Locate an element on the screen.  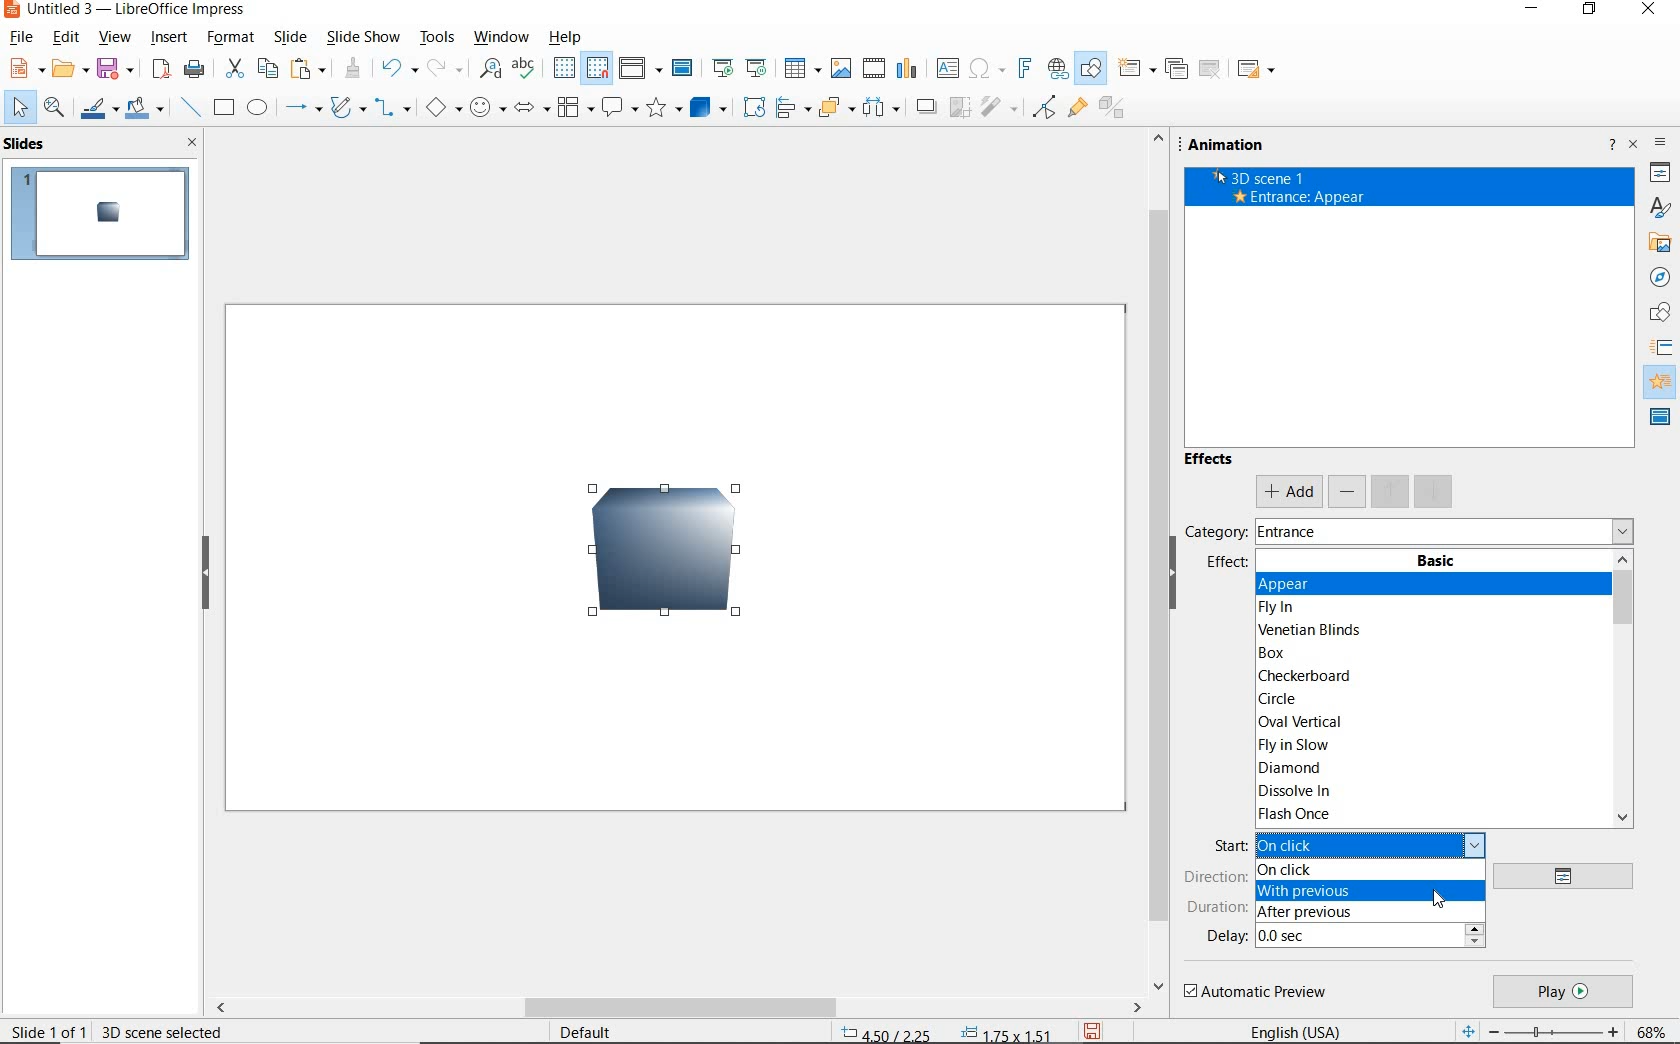
paste is located at coordinates (309, 67).